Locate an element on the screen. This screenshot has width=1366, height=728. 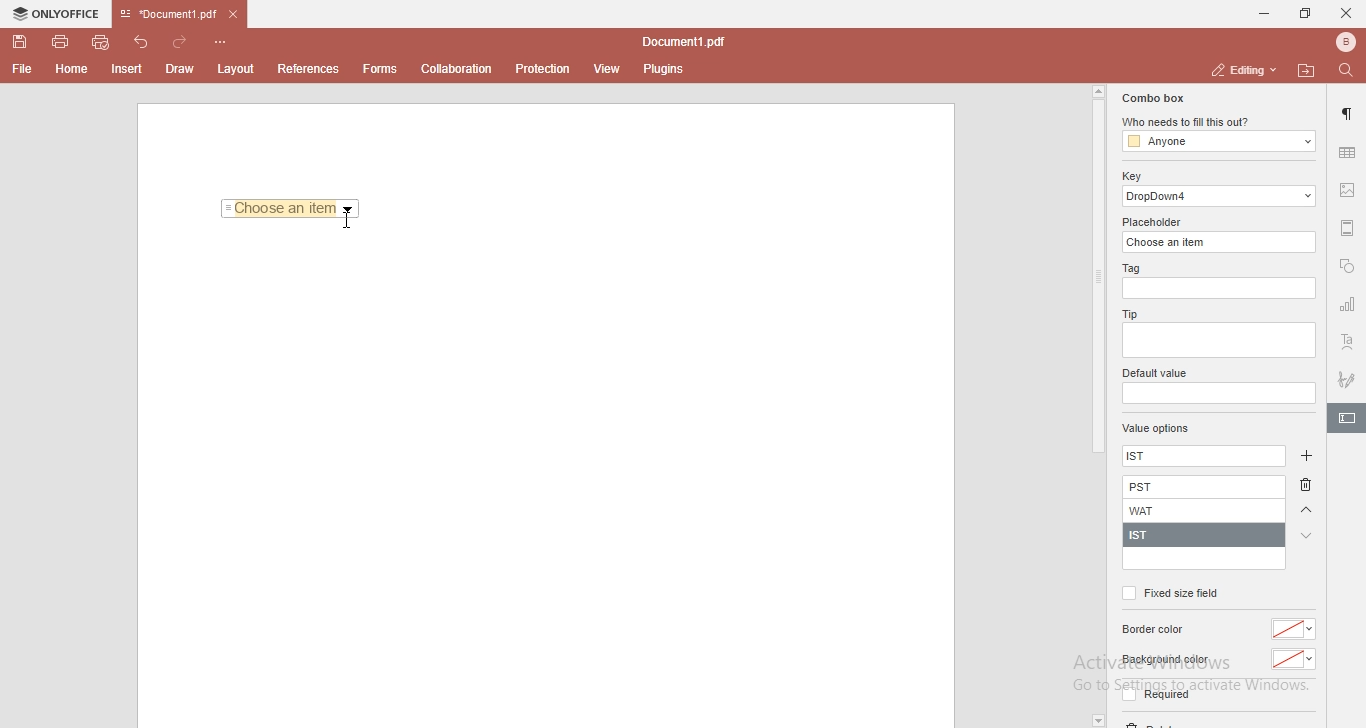
color dropdown is located at coordinates (1294, 660).